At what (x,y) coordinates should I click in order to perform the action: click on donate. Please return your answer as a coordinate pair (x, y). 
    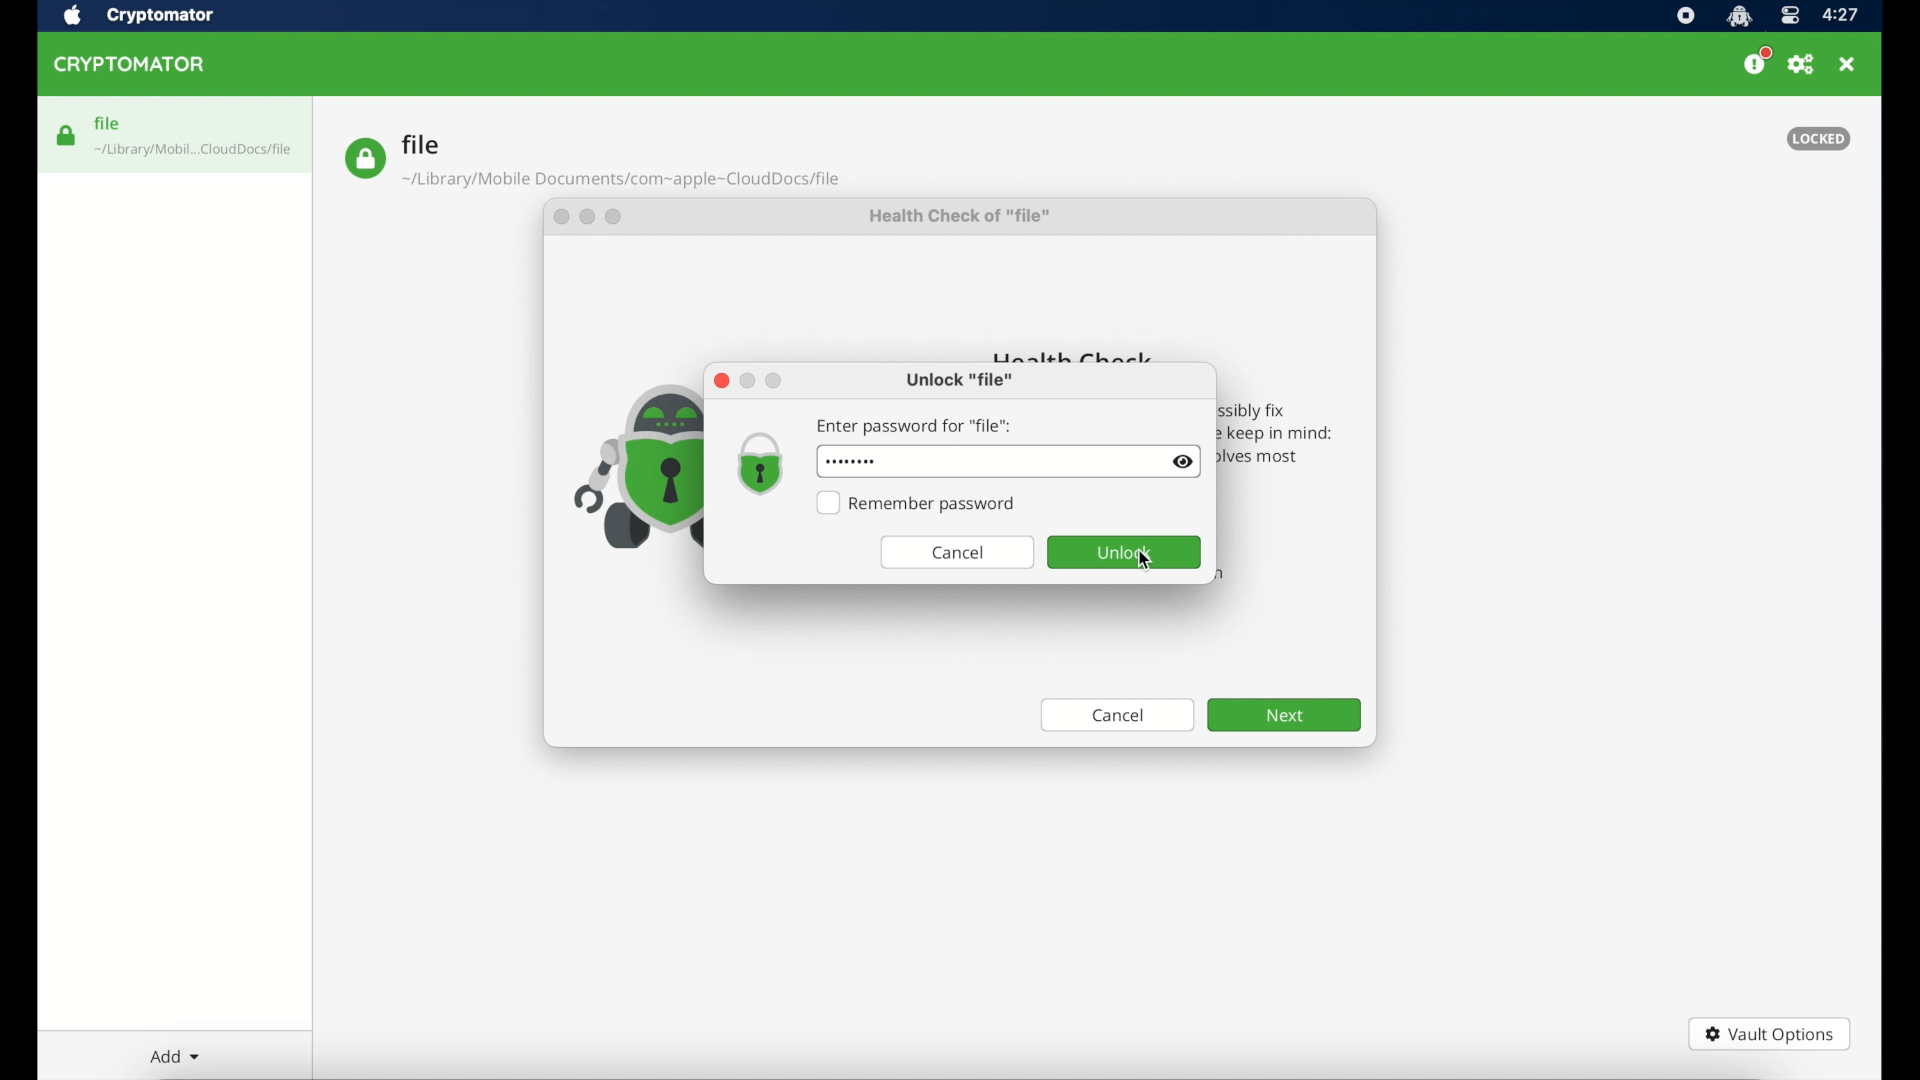
    Looking at the image, I should click on (1756, 62).